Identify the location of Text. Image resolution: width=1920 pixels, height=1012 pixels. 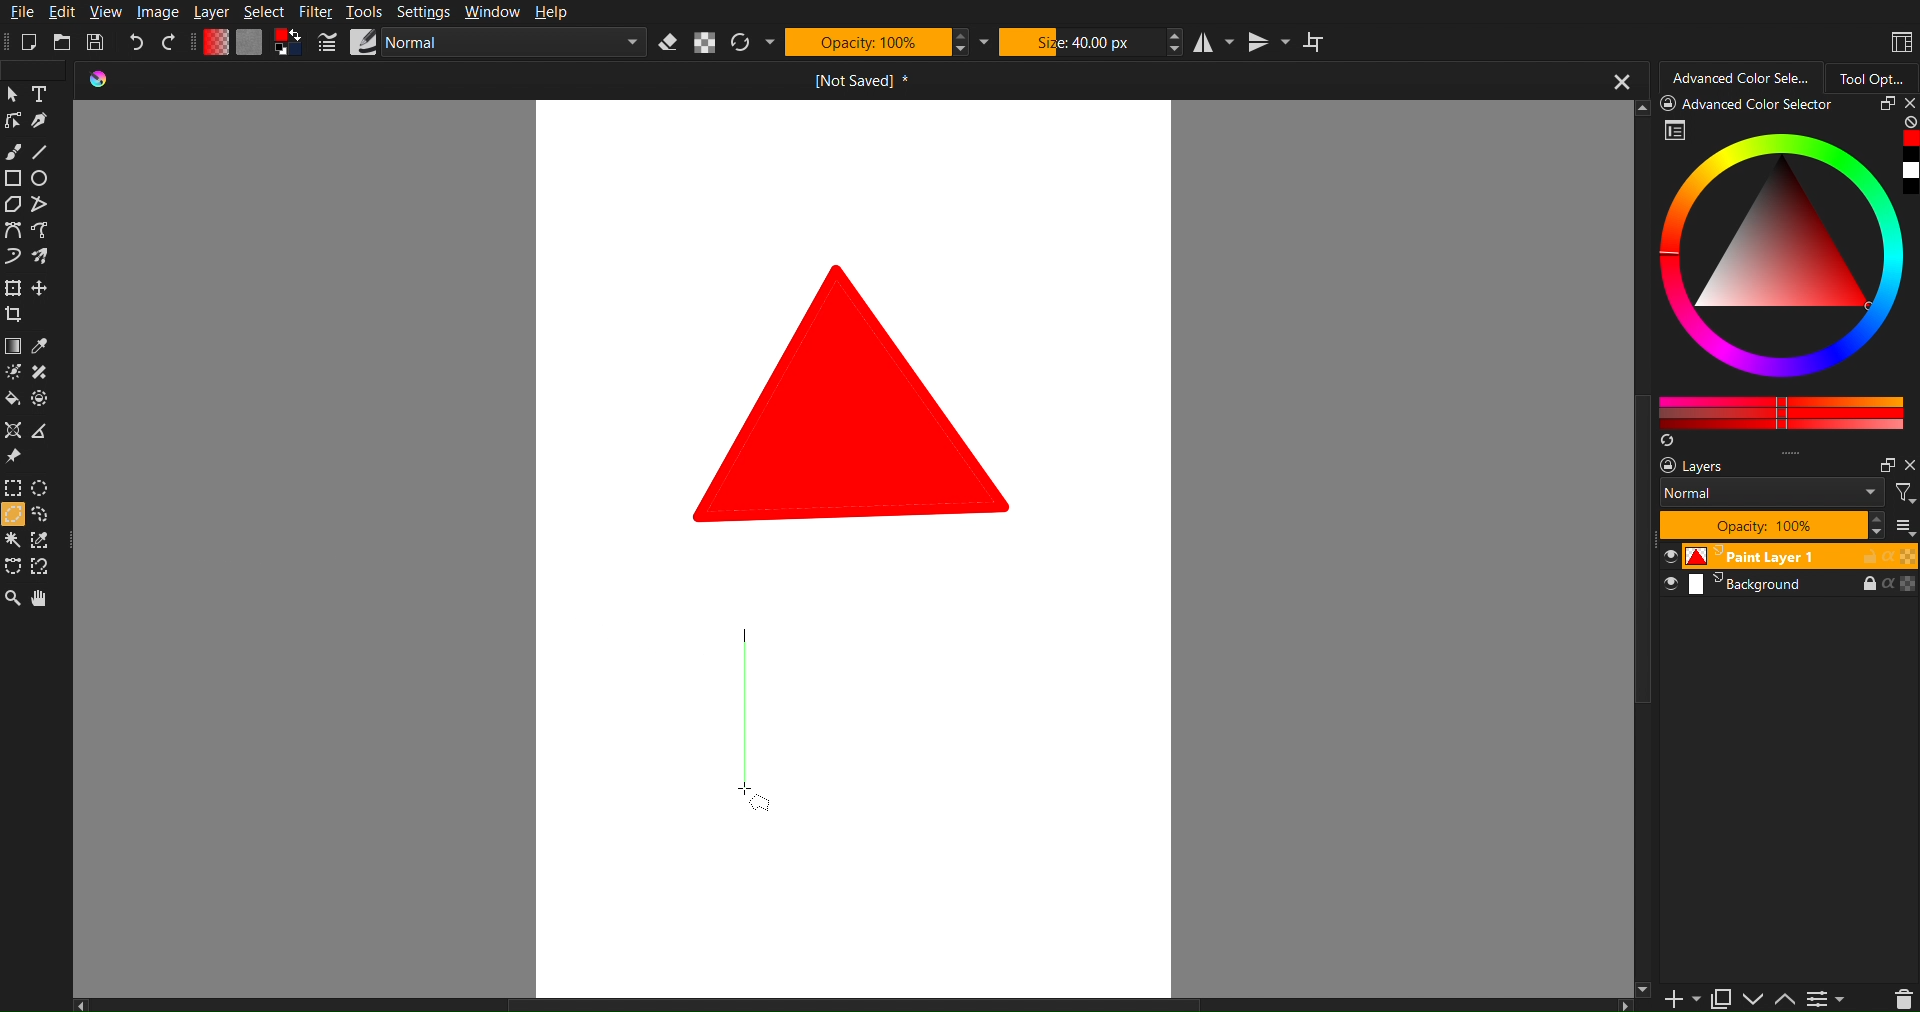
(39, 94).